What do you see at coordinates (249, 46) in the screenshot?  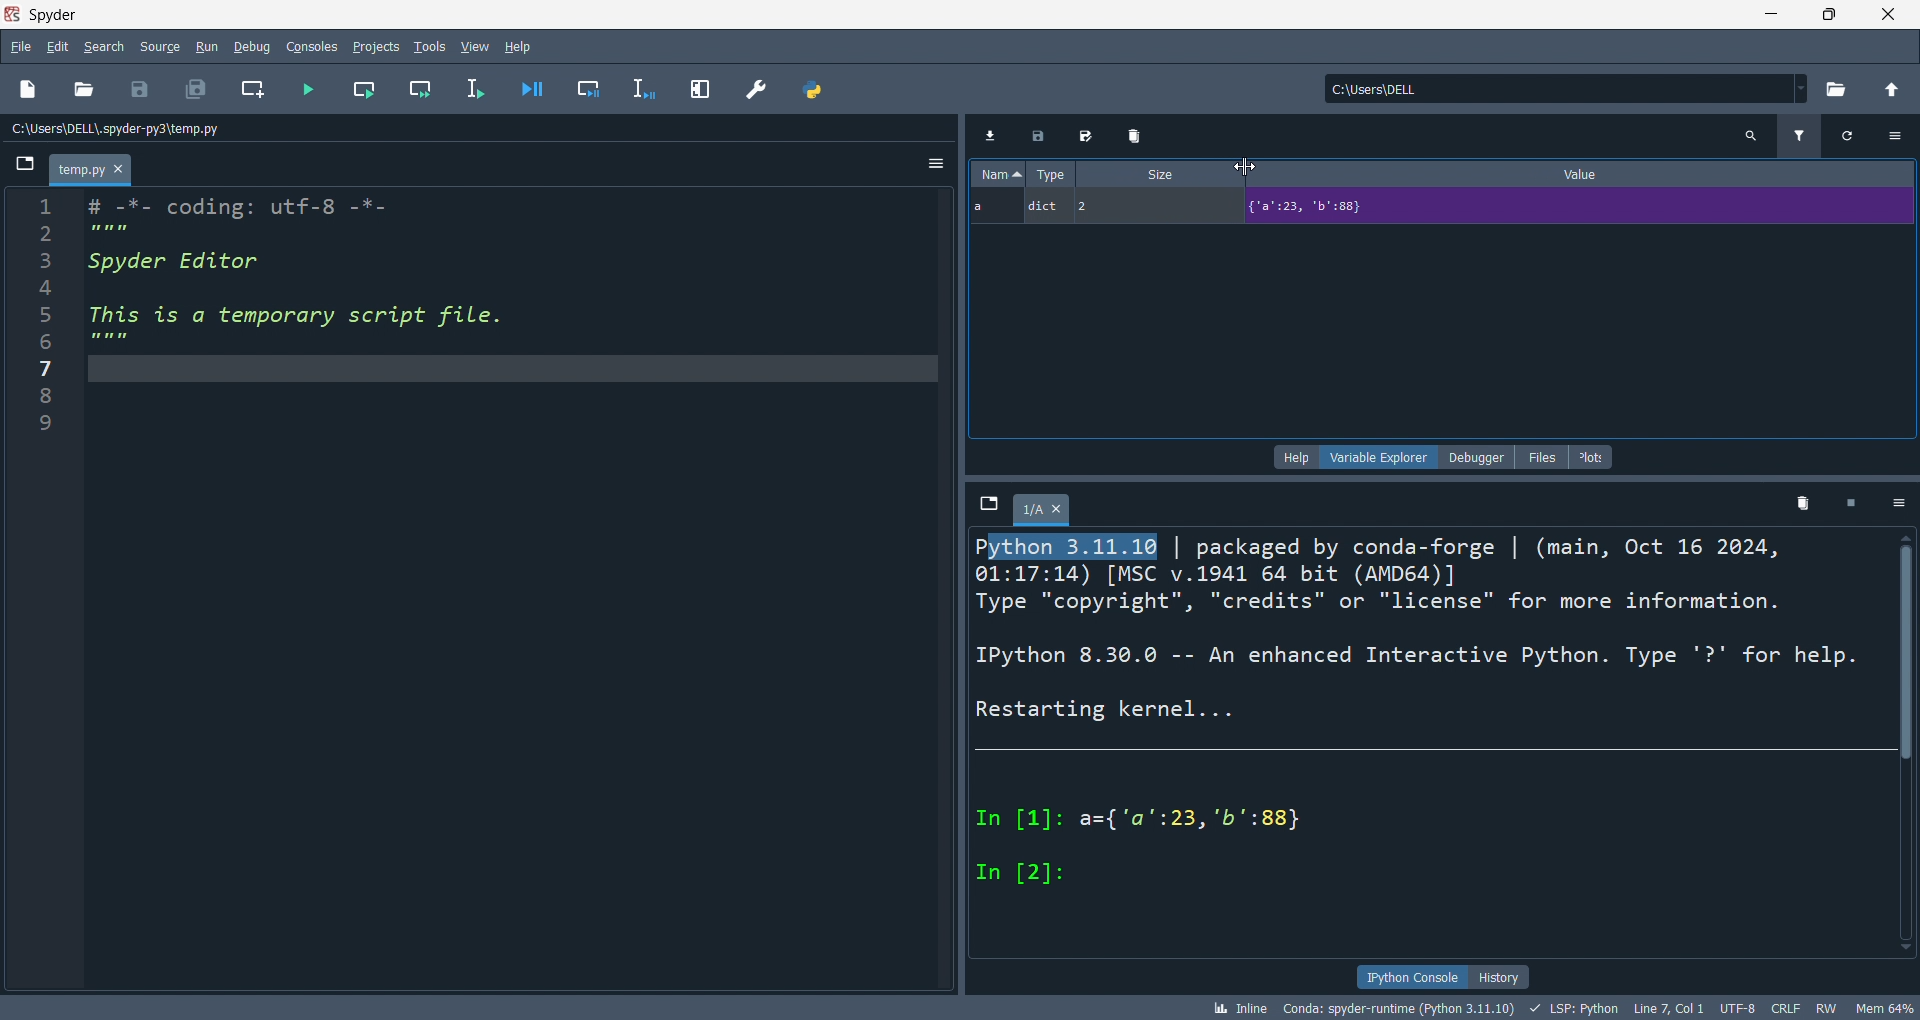 I see `debug` at bounding box center [249, 46].